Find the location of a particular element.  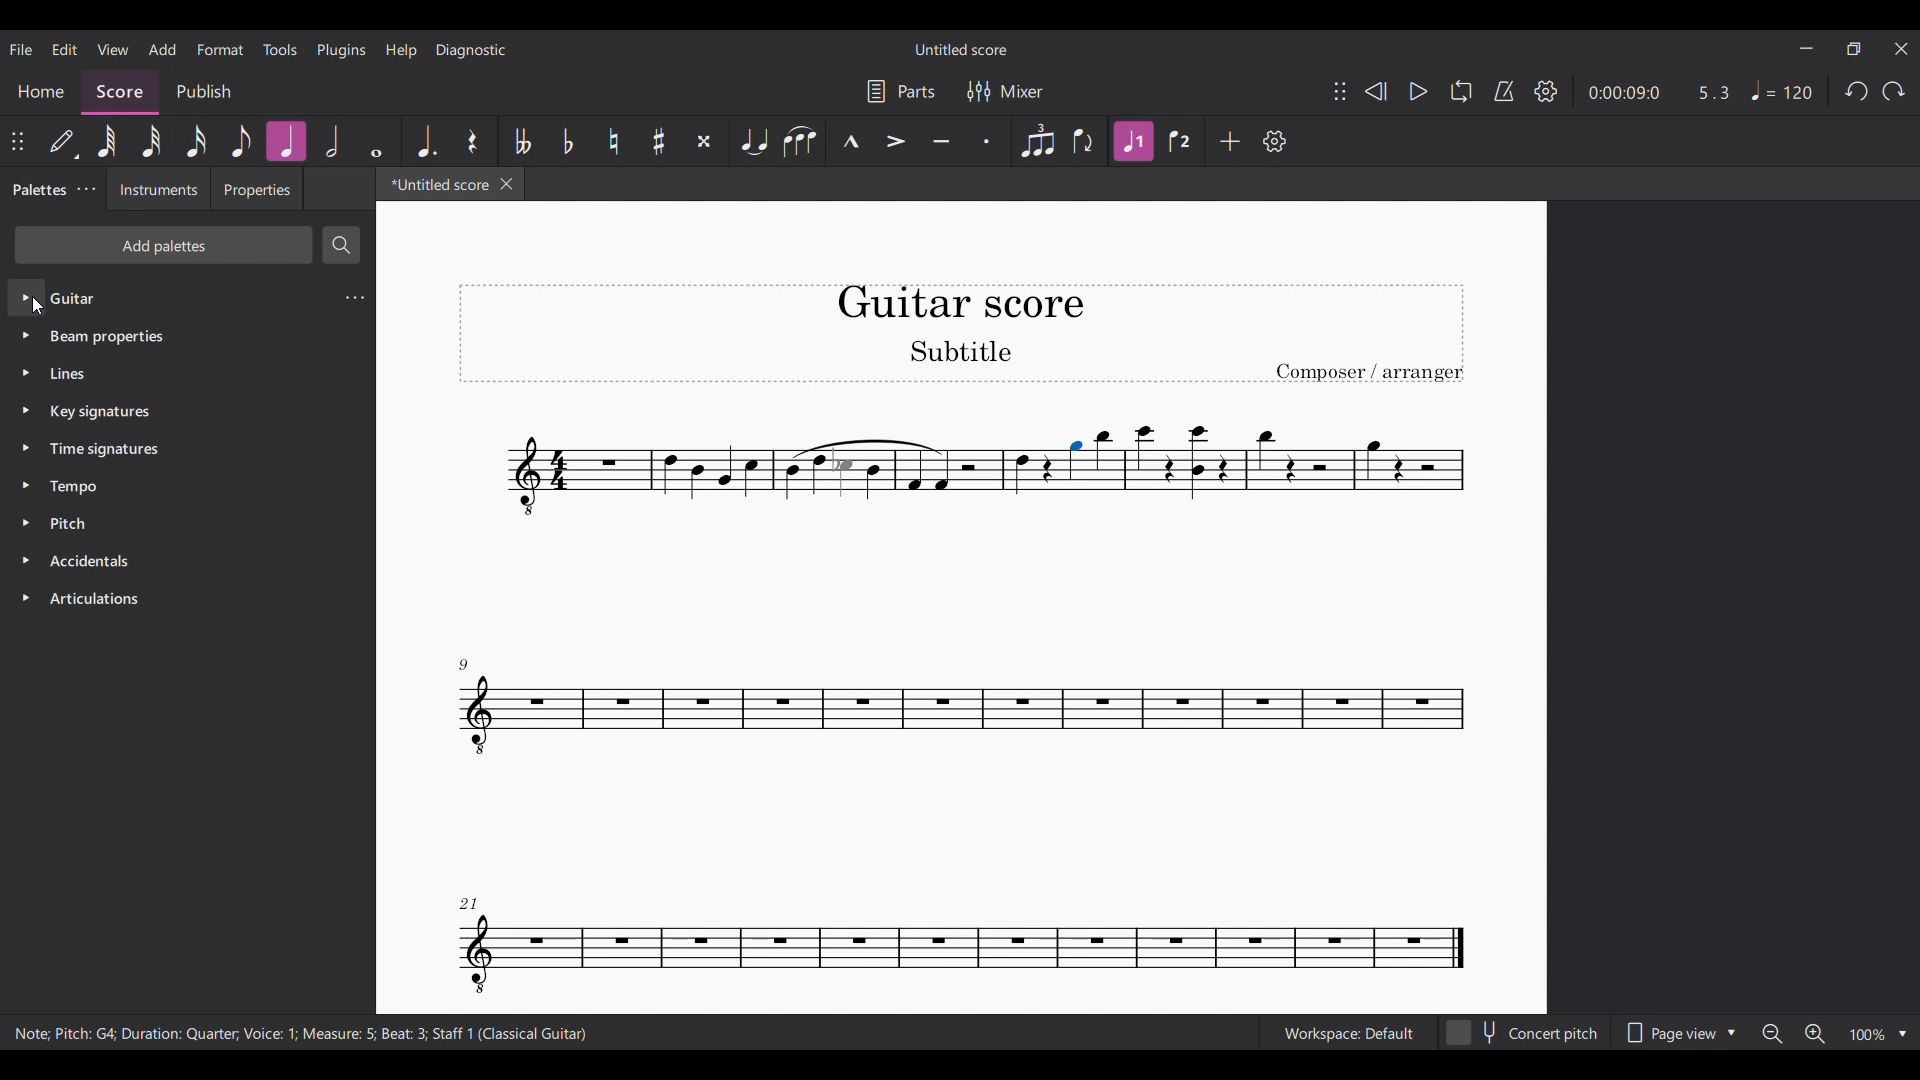

Edit menu is located at coordinates (65, 50).